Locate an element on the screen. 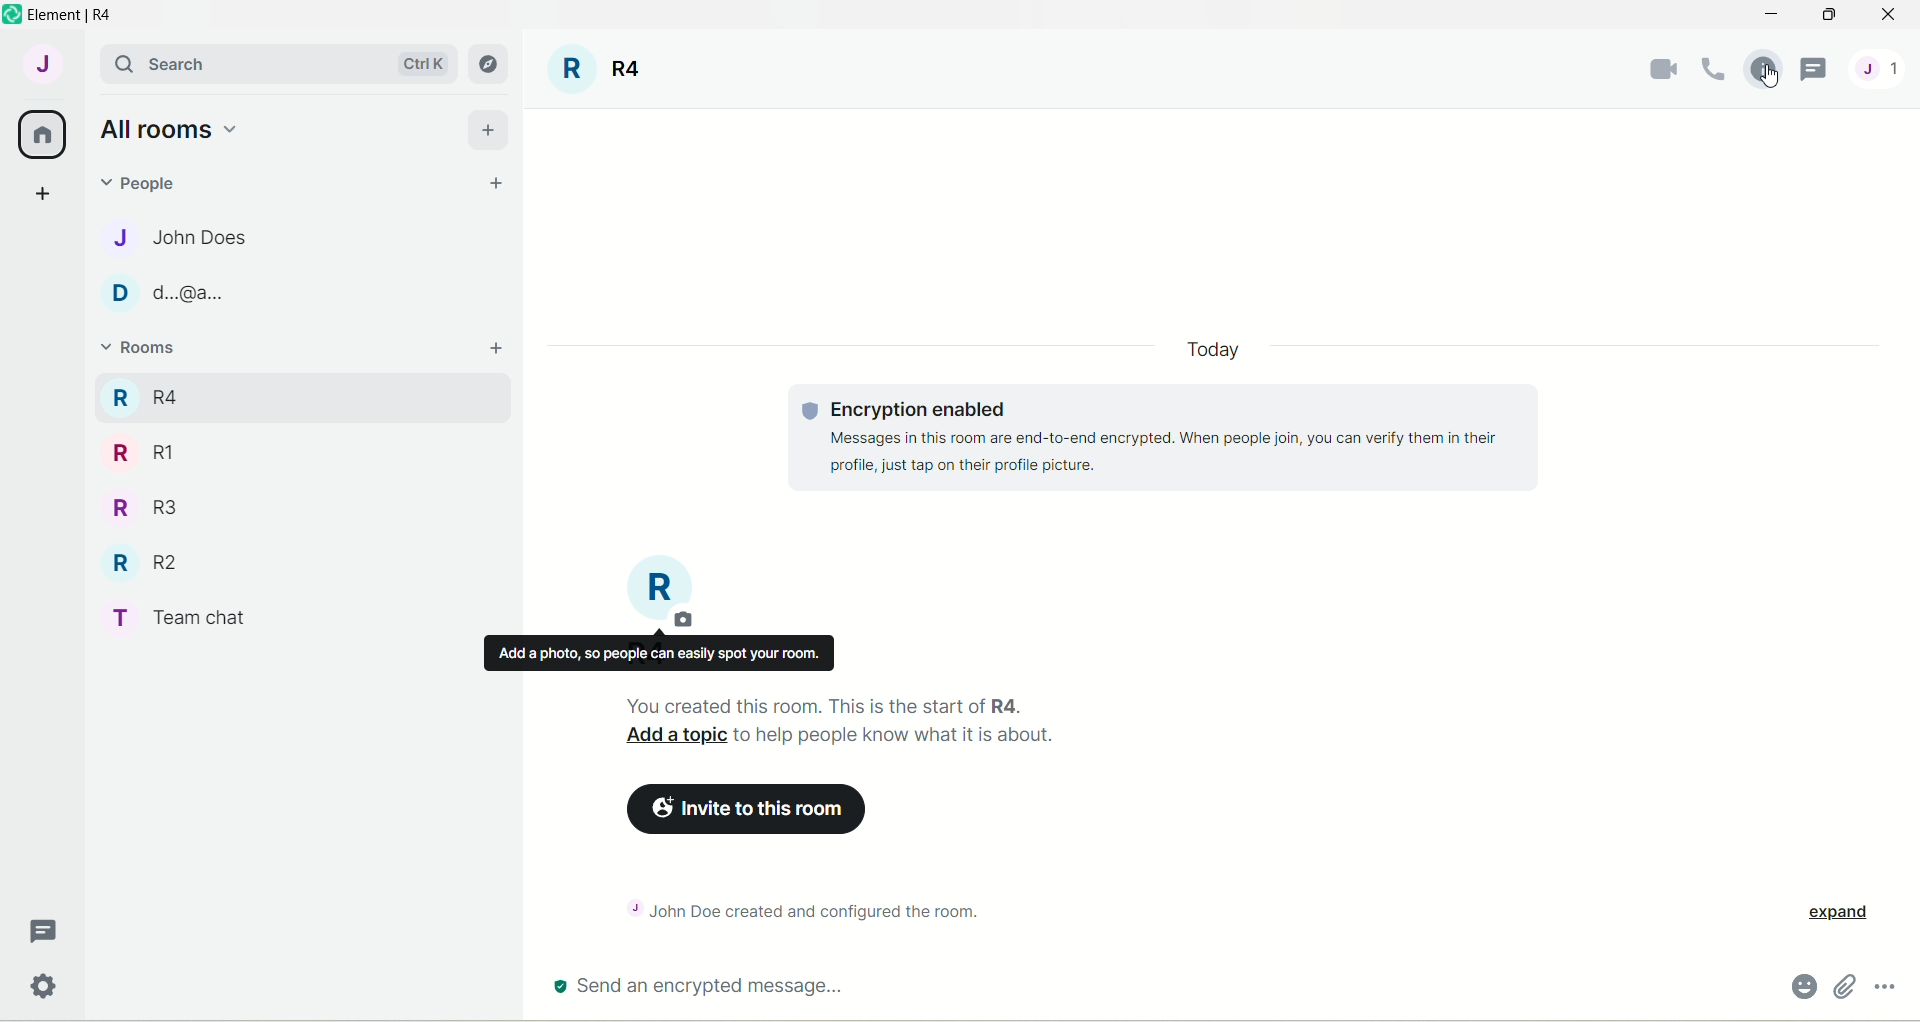  settings is located at coordinates (47, 990).